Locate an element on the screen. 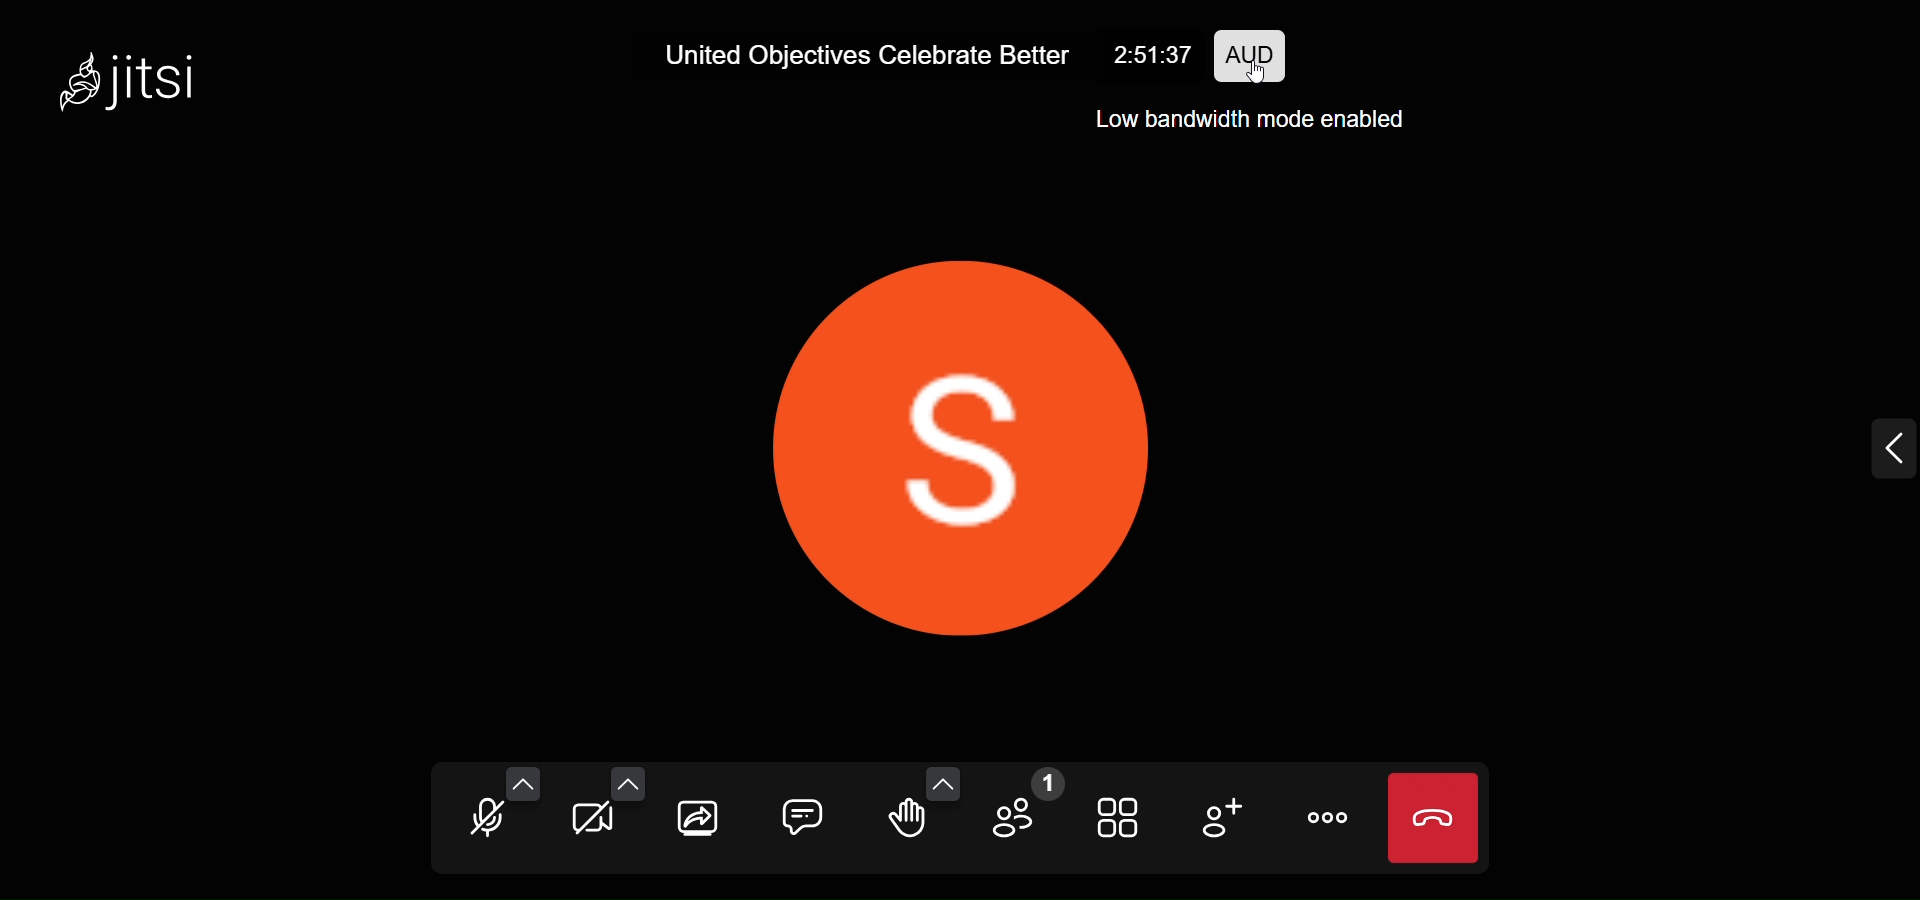  United Objectives Celebrate Better is located at coordinates (866, 57).